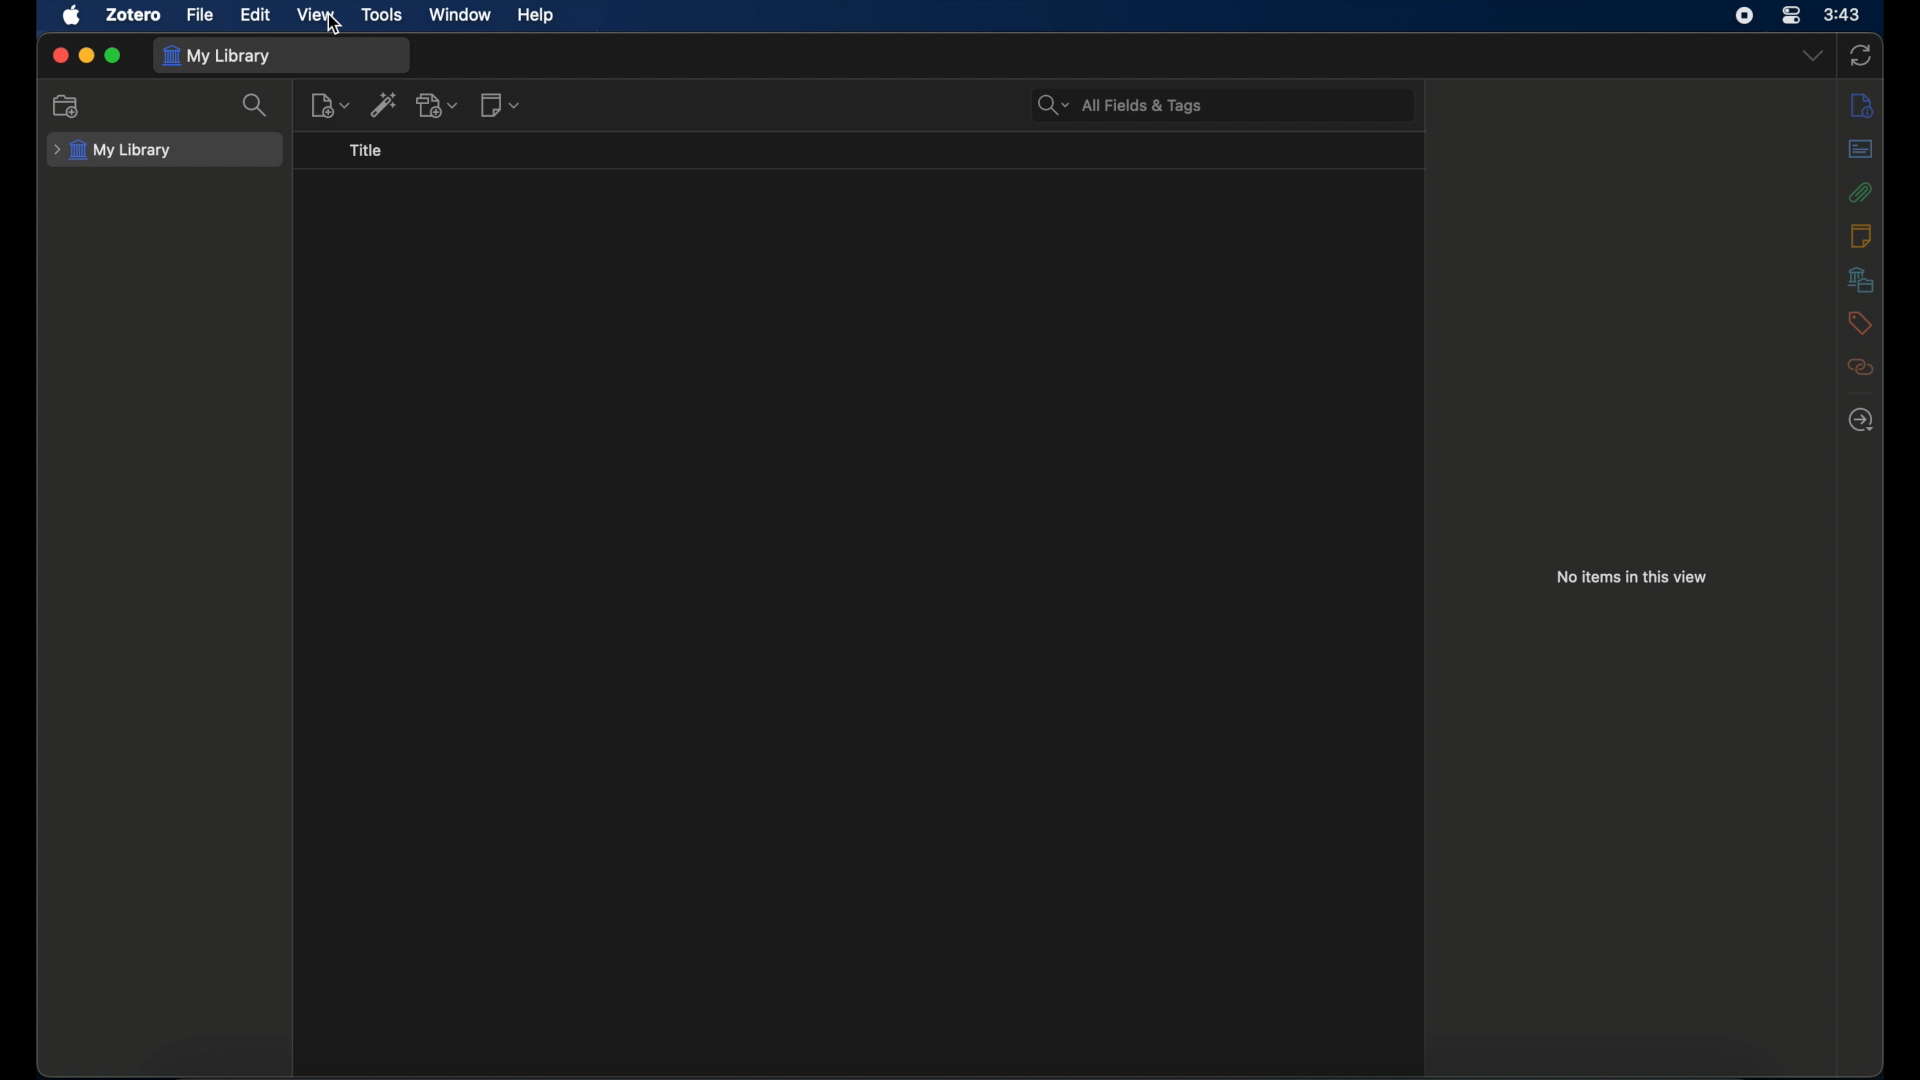 The image size is (1920, 1080). I want to click on window, so click(457, 14).